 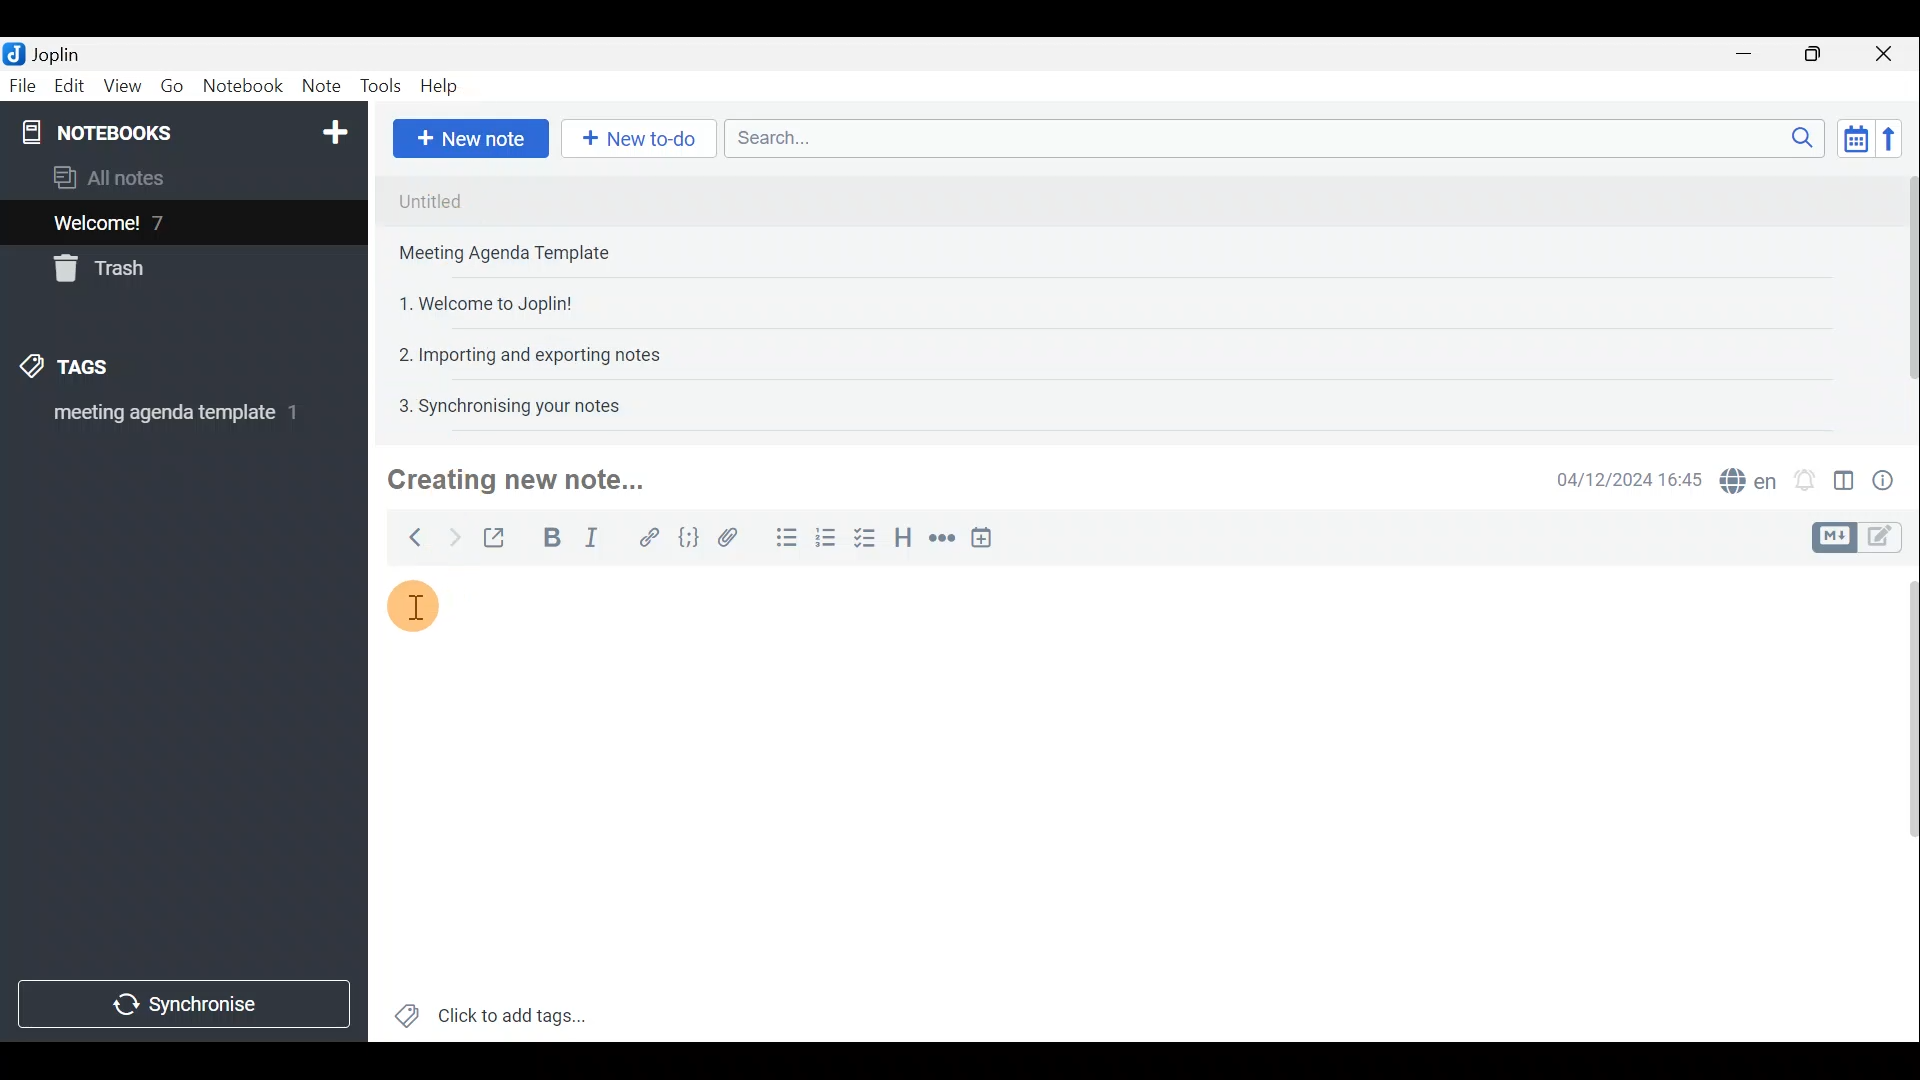 What do you see at coordinates (469, 136) in the screenshot?
I see `New note` at bounding box center [469, 136].